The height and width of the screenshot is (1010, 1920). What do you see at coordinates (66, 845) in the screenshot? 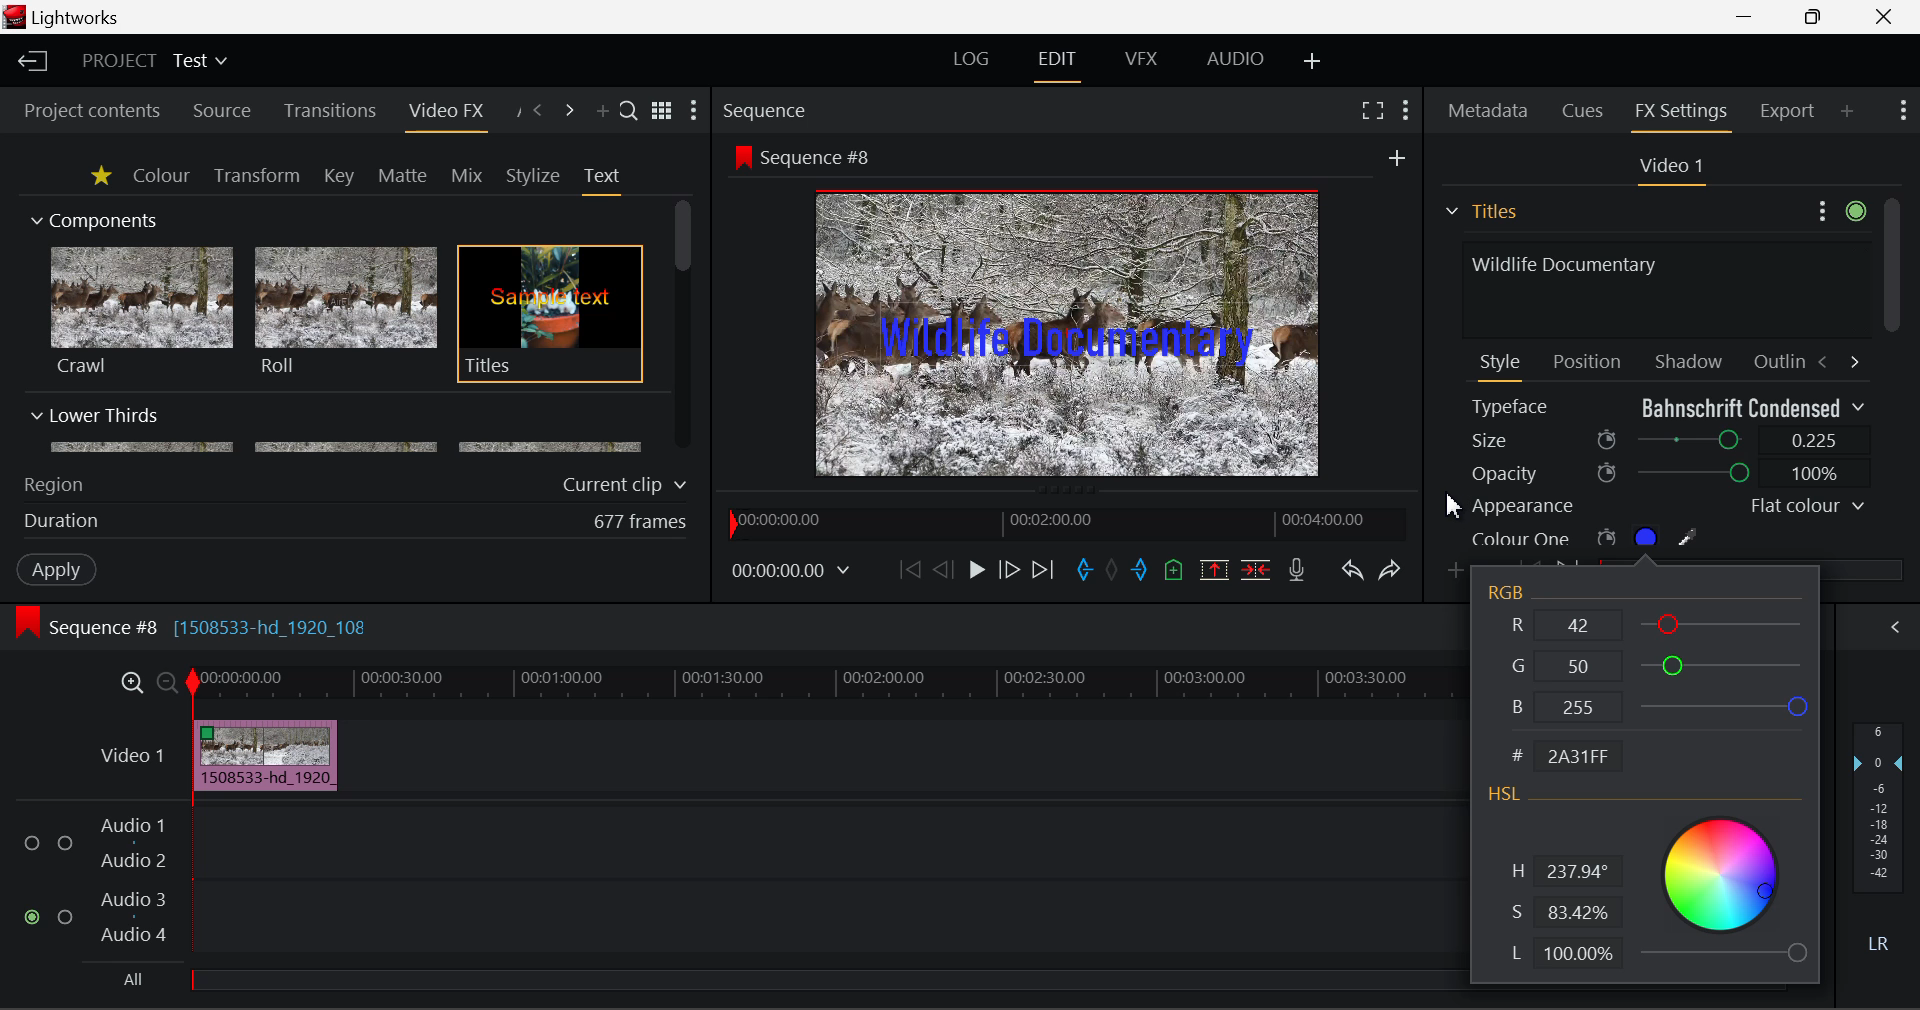
I see `checkbox` at bounding box center [66, 845].